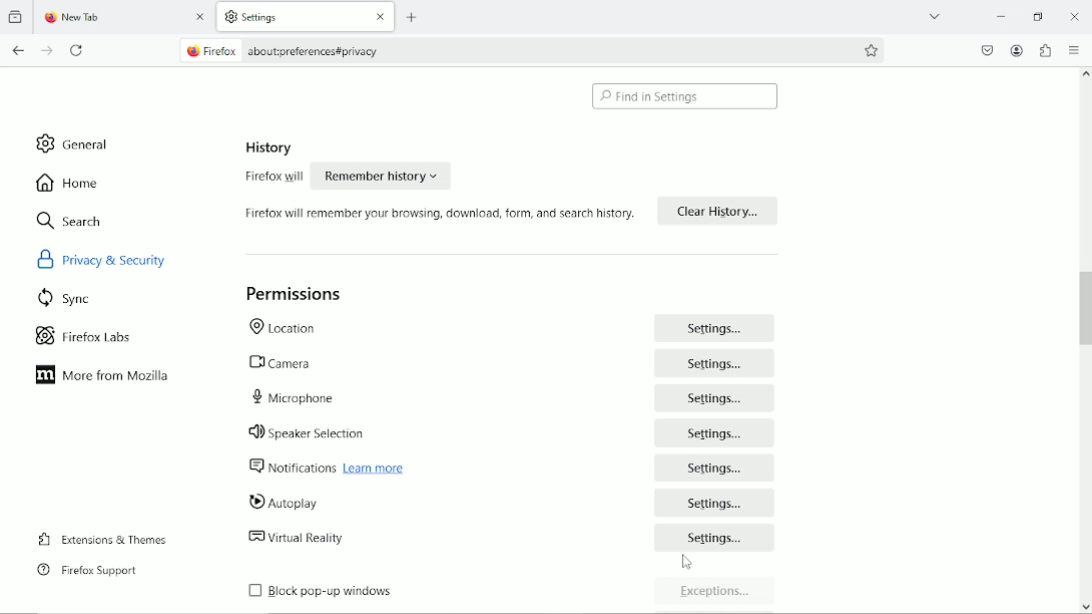  I want to click on Remember history , so click(384, 175).